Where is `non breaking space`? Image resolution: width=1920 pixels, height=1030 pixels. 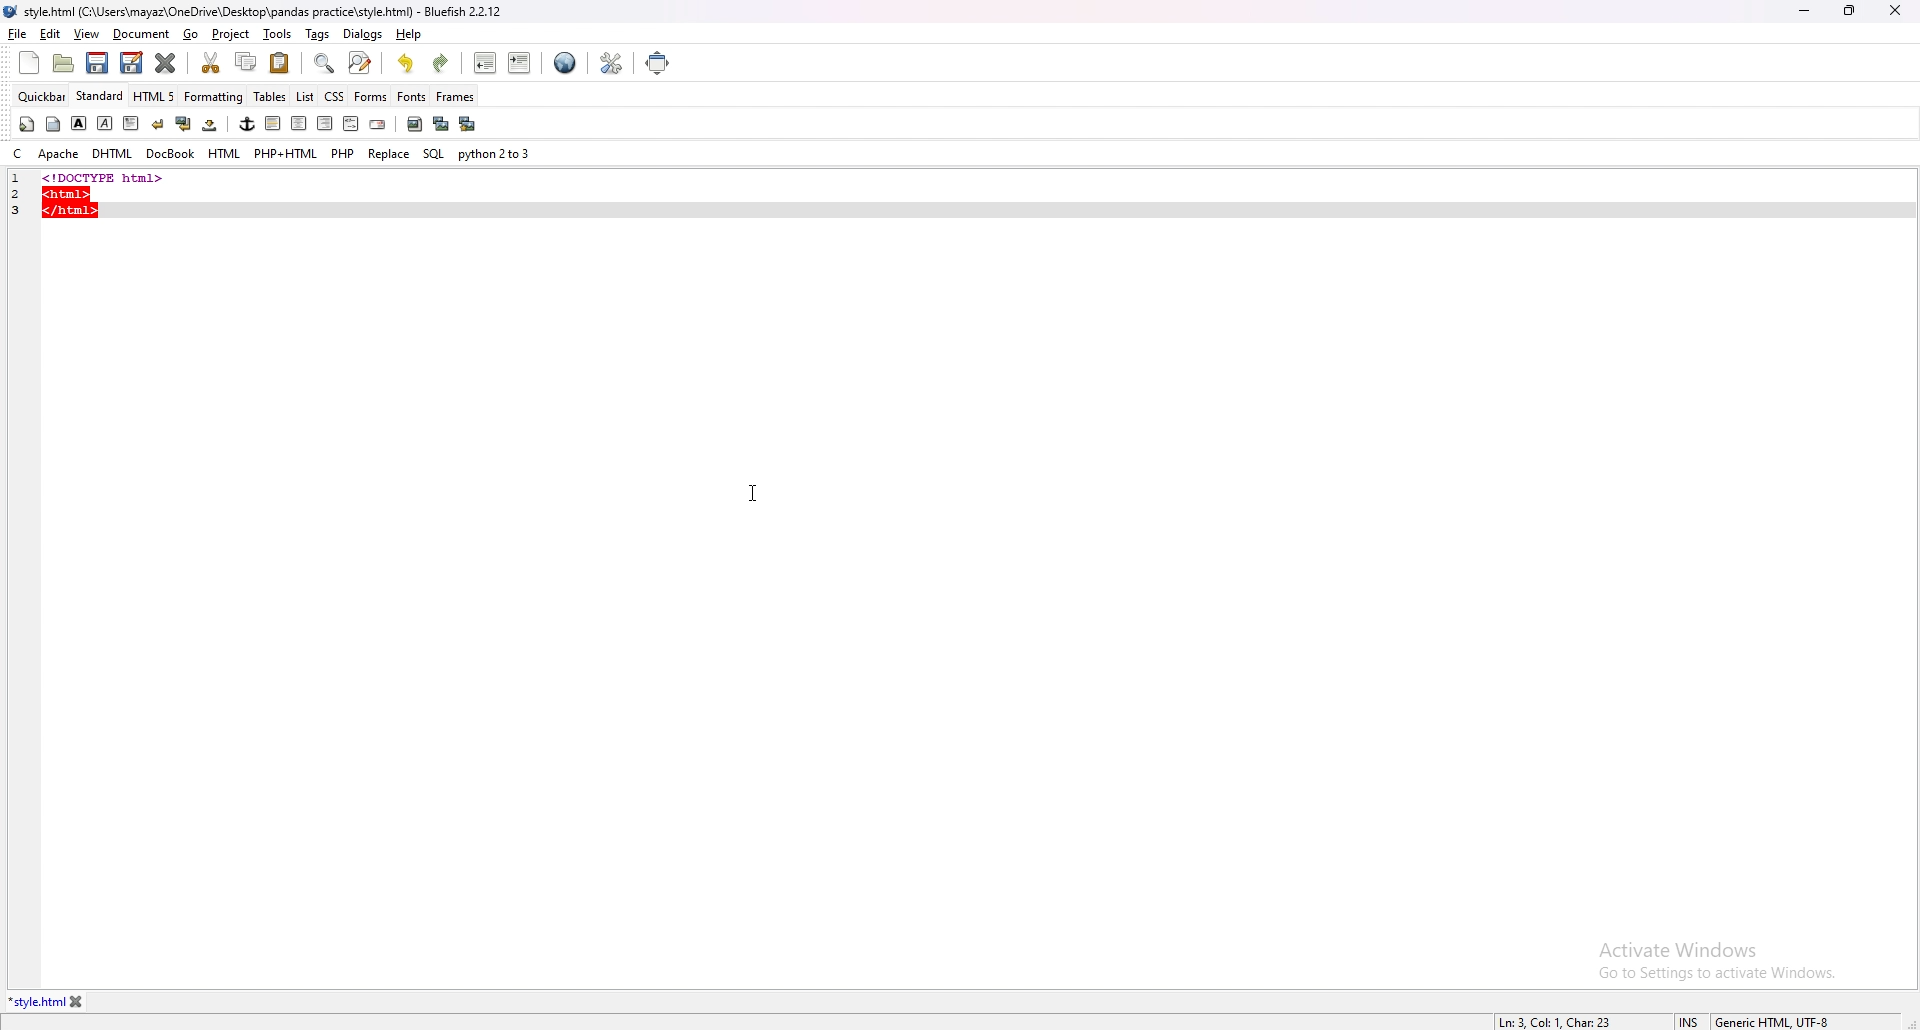 non breaking space is located at coordinates (211, 124).